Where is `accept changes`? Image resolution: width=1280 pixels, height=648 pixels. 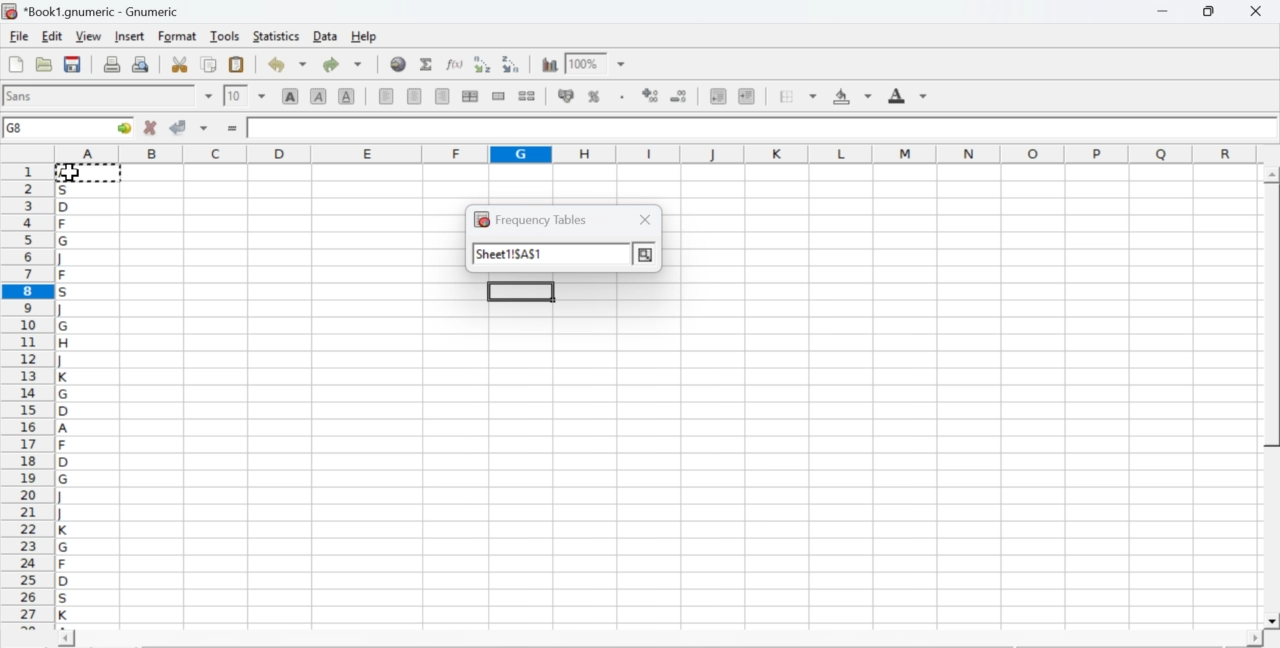 accept changes is located at coordinates (179, 126).